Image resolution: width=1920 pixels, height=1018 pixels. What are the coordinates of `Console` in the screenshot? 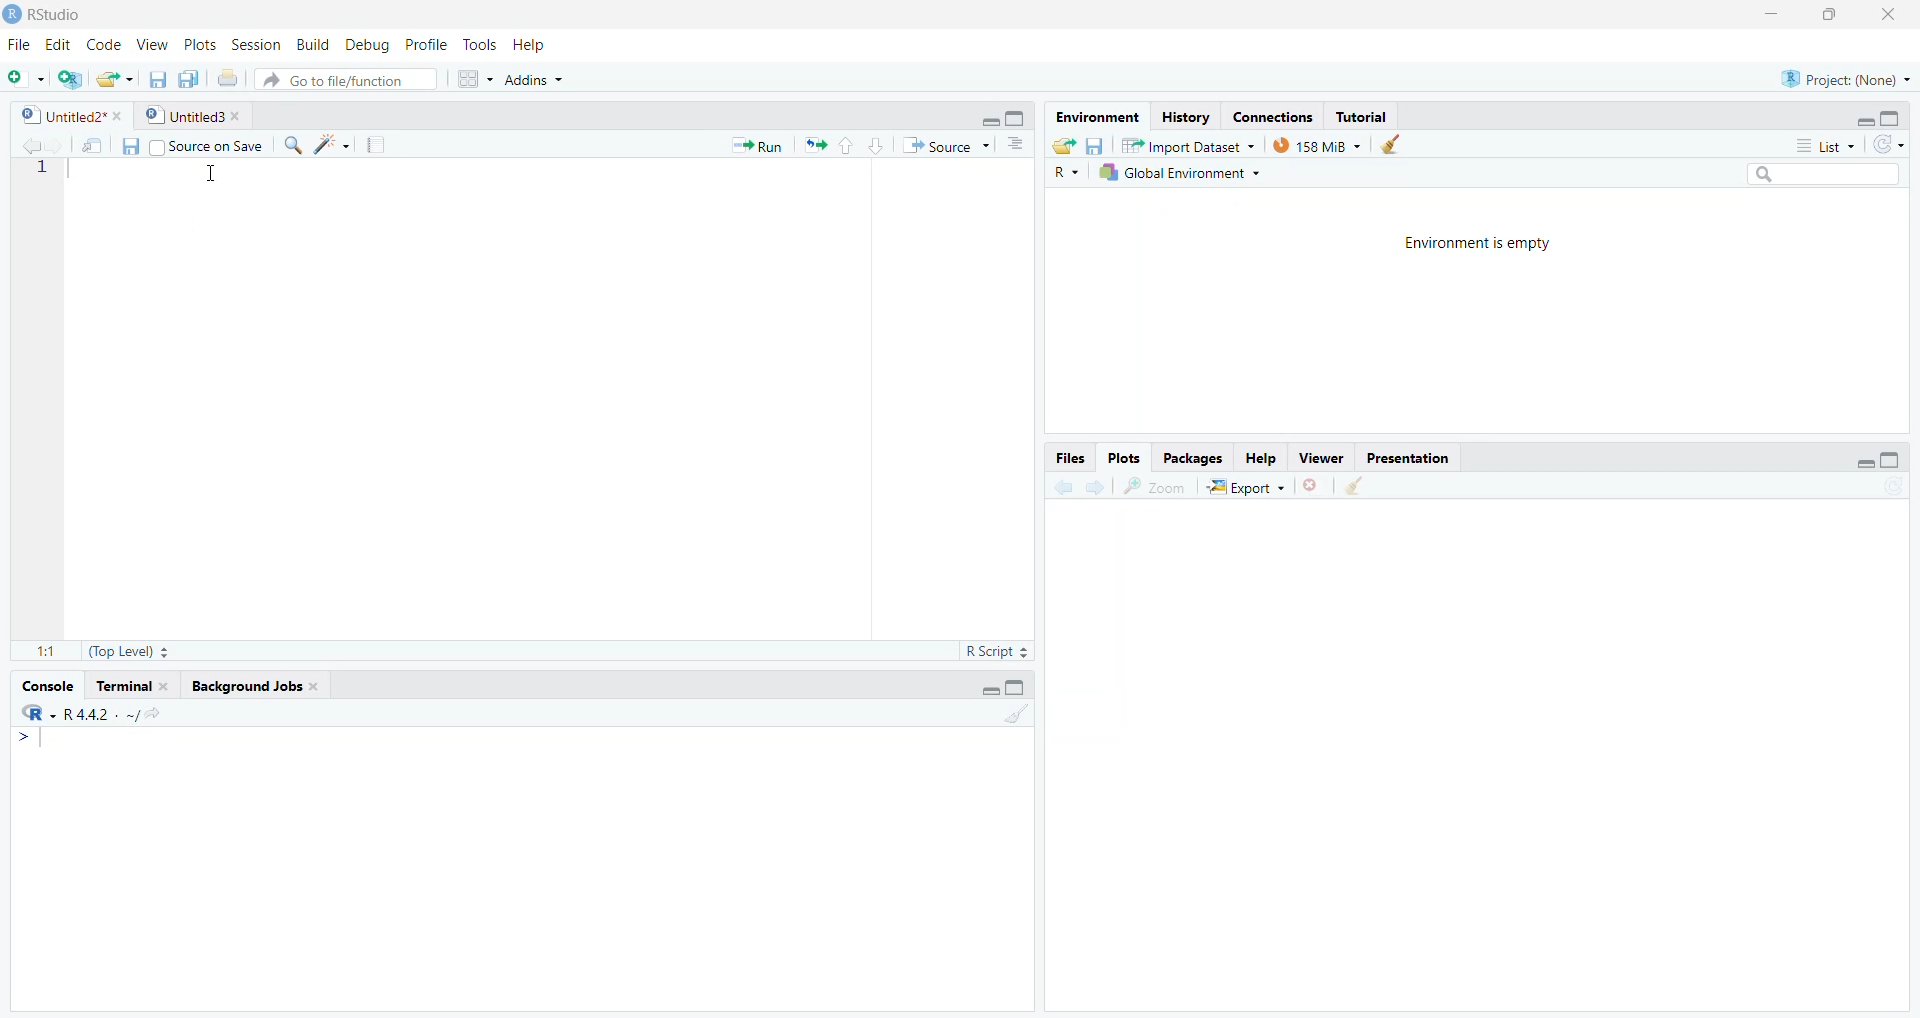 It's located at (527, 868).